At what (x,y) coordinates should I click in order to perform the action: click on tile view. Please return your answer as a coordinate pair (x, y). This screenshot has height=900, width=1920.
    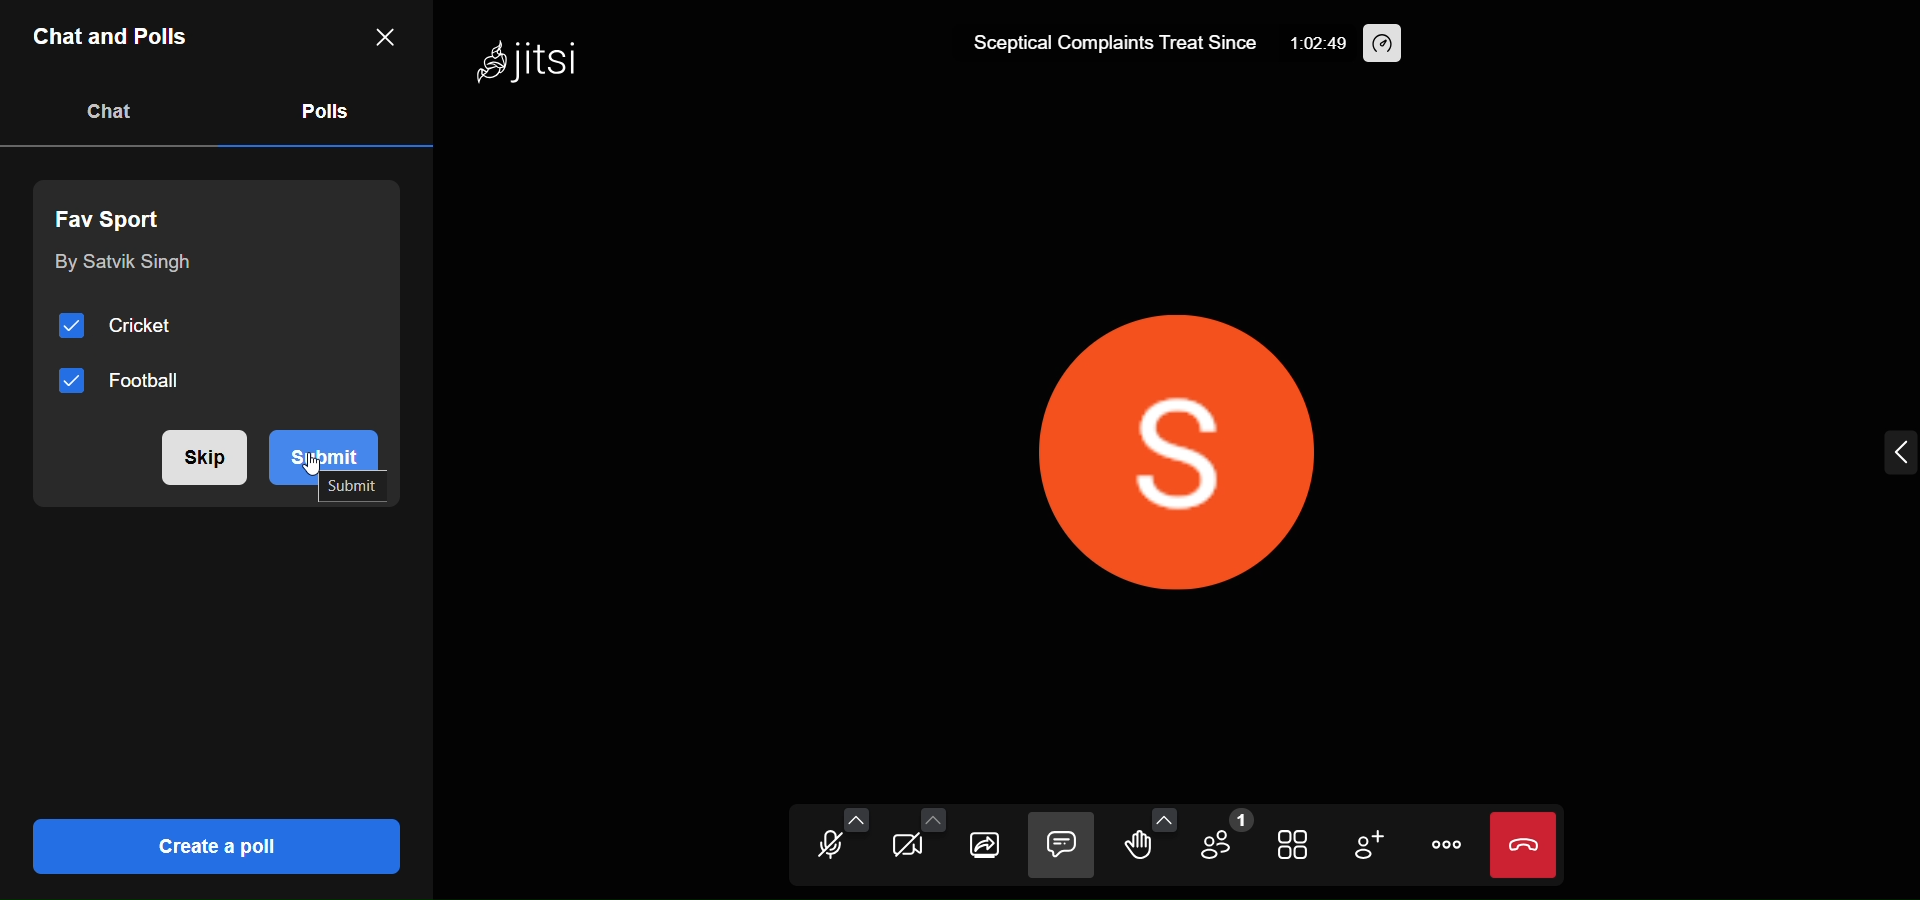
    Looking at the image, I should click on (1295, 847).